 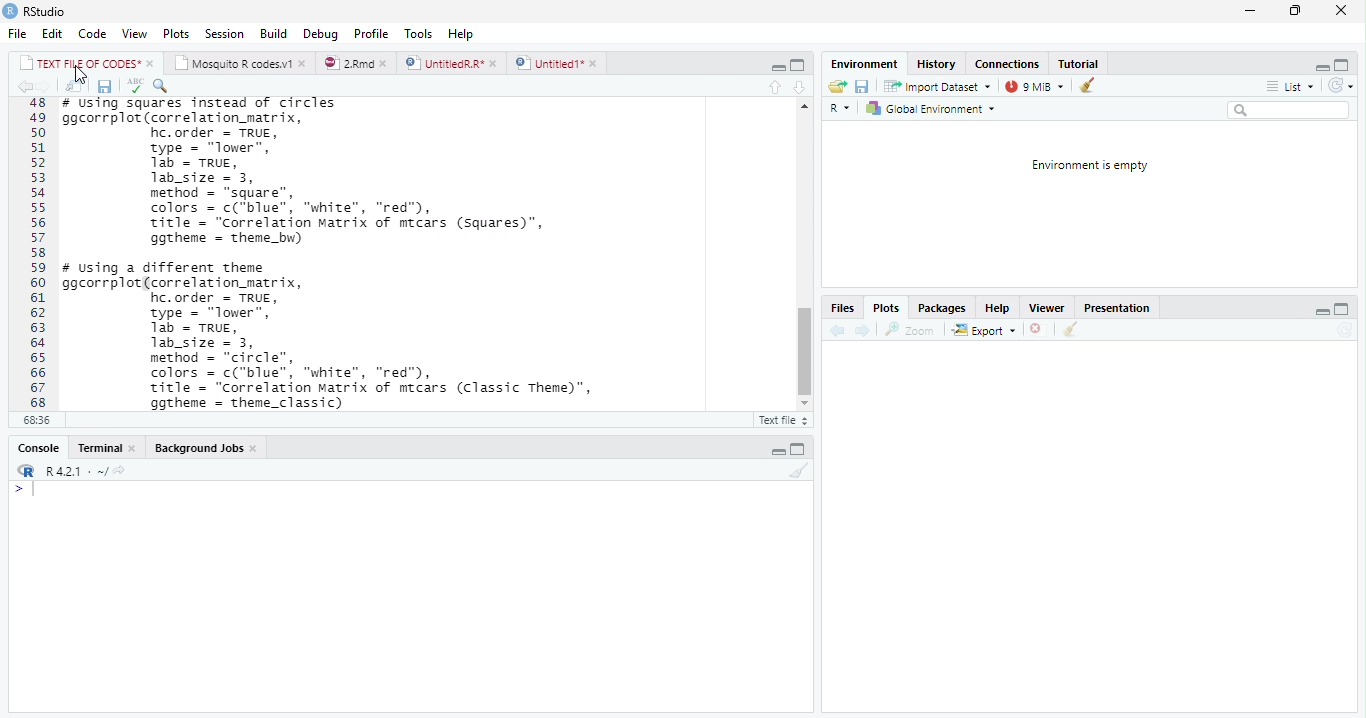 What do you see at coordinates (800, 471) in the screenshot?
I see `clear console` at bounding box center [800, 471].